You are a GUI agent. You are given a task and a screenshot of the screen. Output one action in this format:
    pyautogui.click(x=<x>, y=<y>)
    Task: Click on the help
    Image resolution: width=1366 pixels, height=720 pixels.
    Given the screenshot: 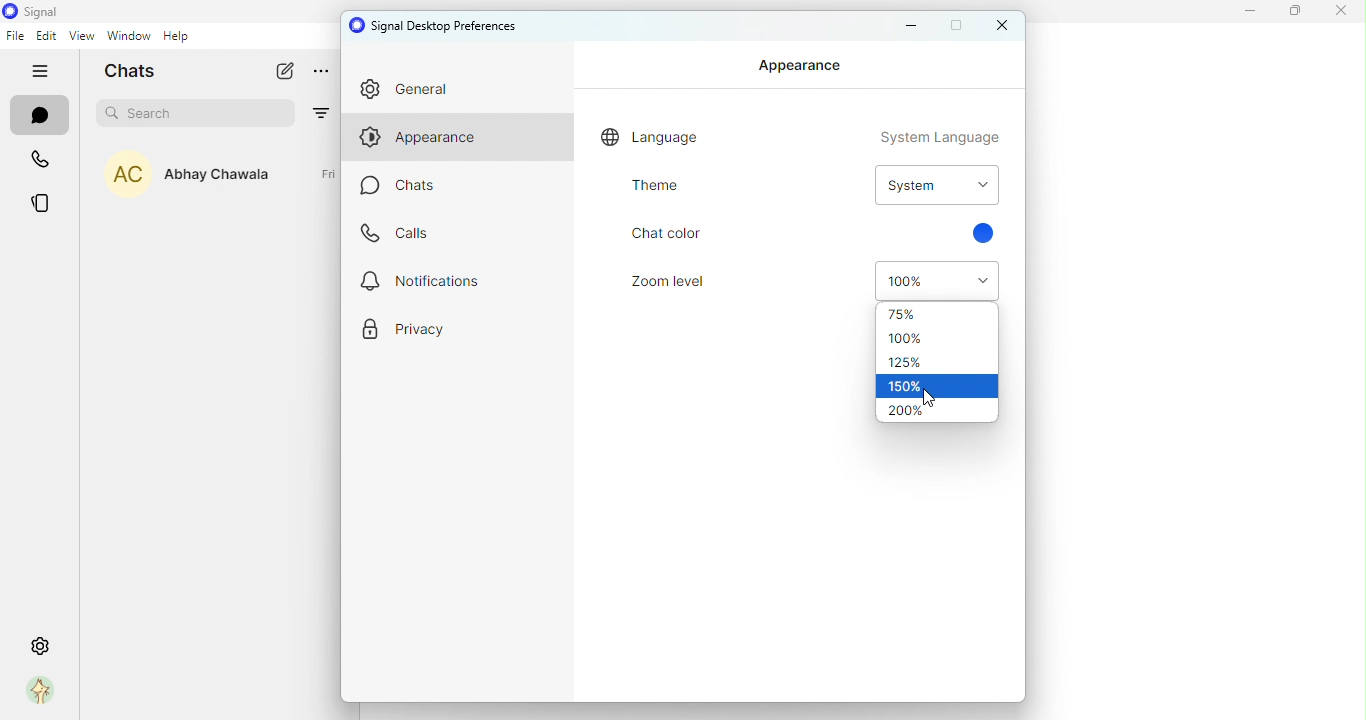 What is the action you would take?
    pyautogui.click(x=177, y=40)
    